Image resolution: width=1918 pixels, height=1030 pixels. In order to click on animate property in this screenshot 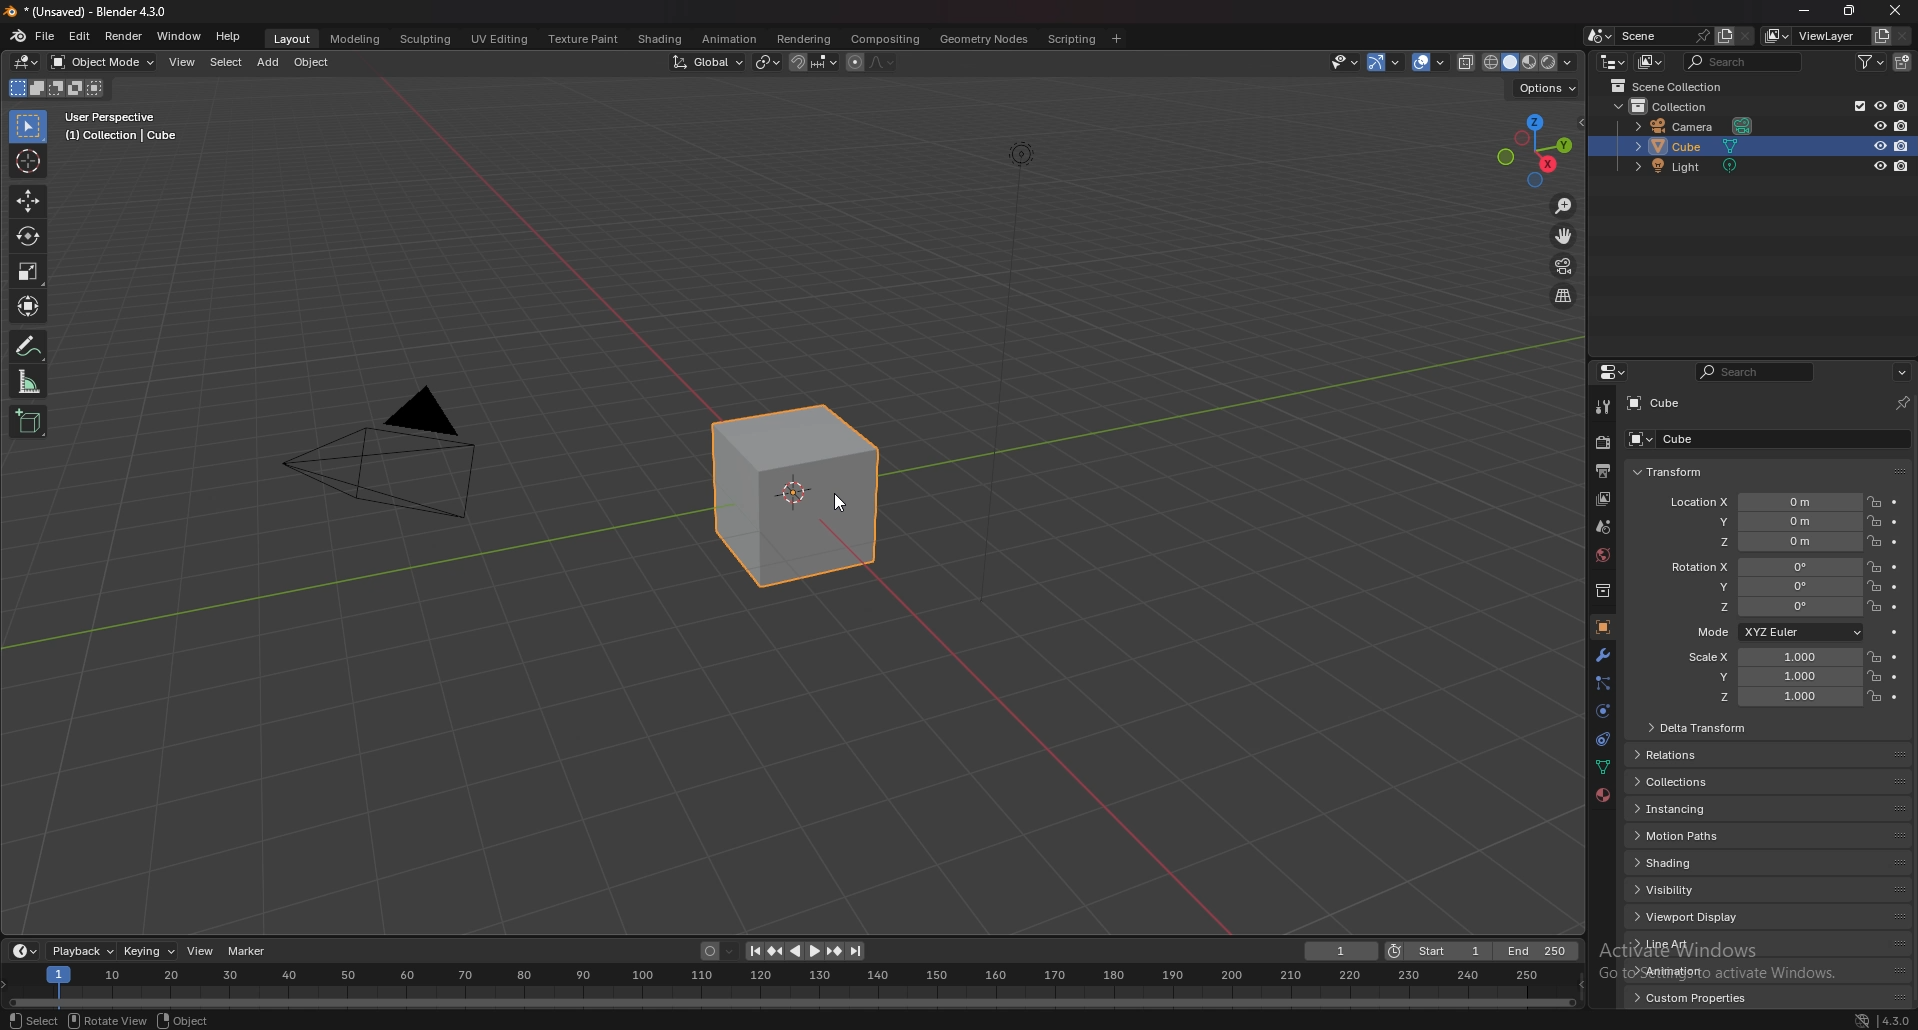, I will do `click(1895, 607)`.